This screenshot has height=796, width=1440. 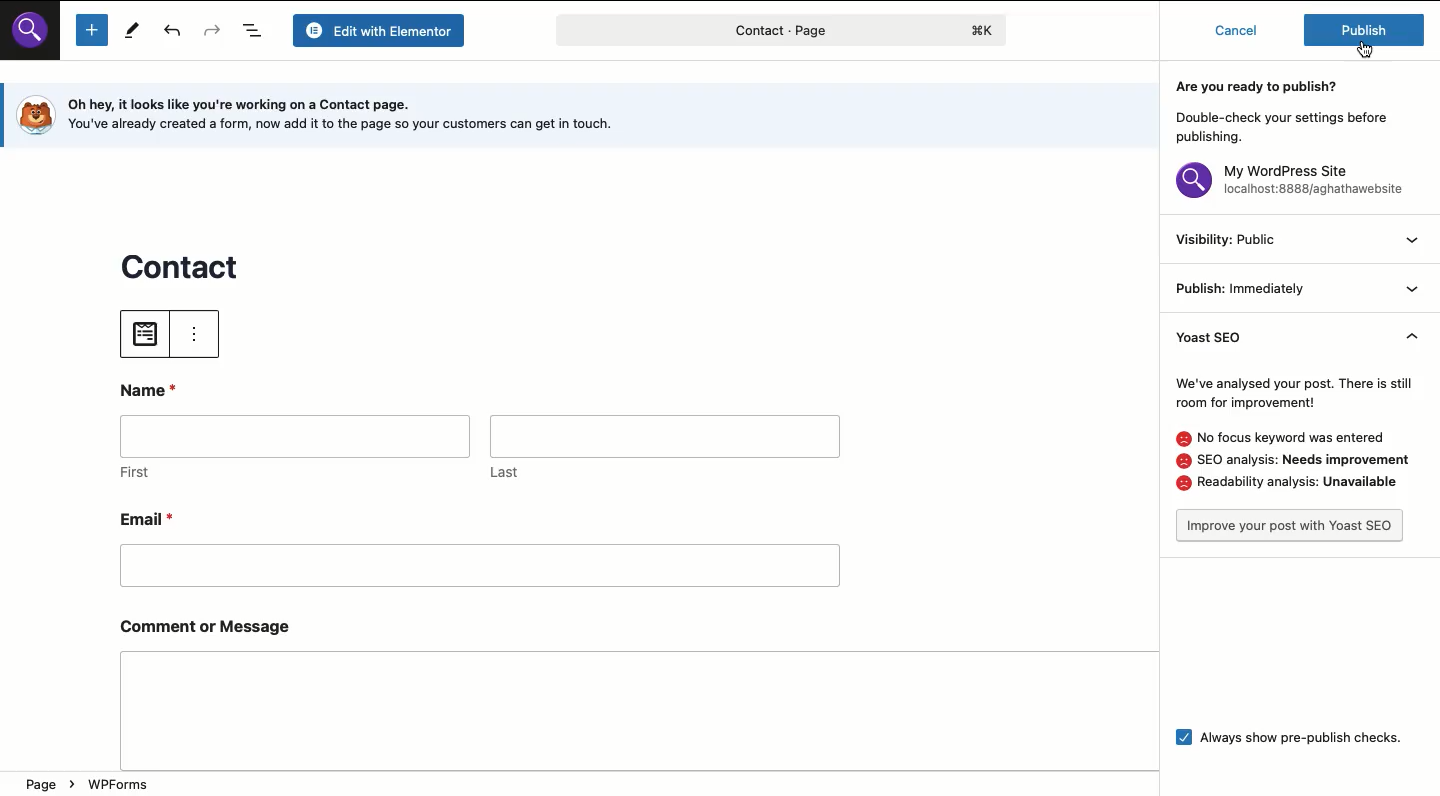 I want to click on Publish, so click(x=1246, y=286).